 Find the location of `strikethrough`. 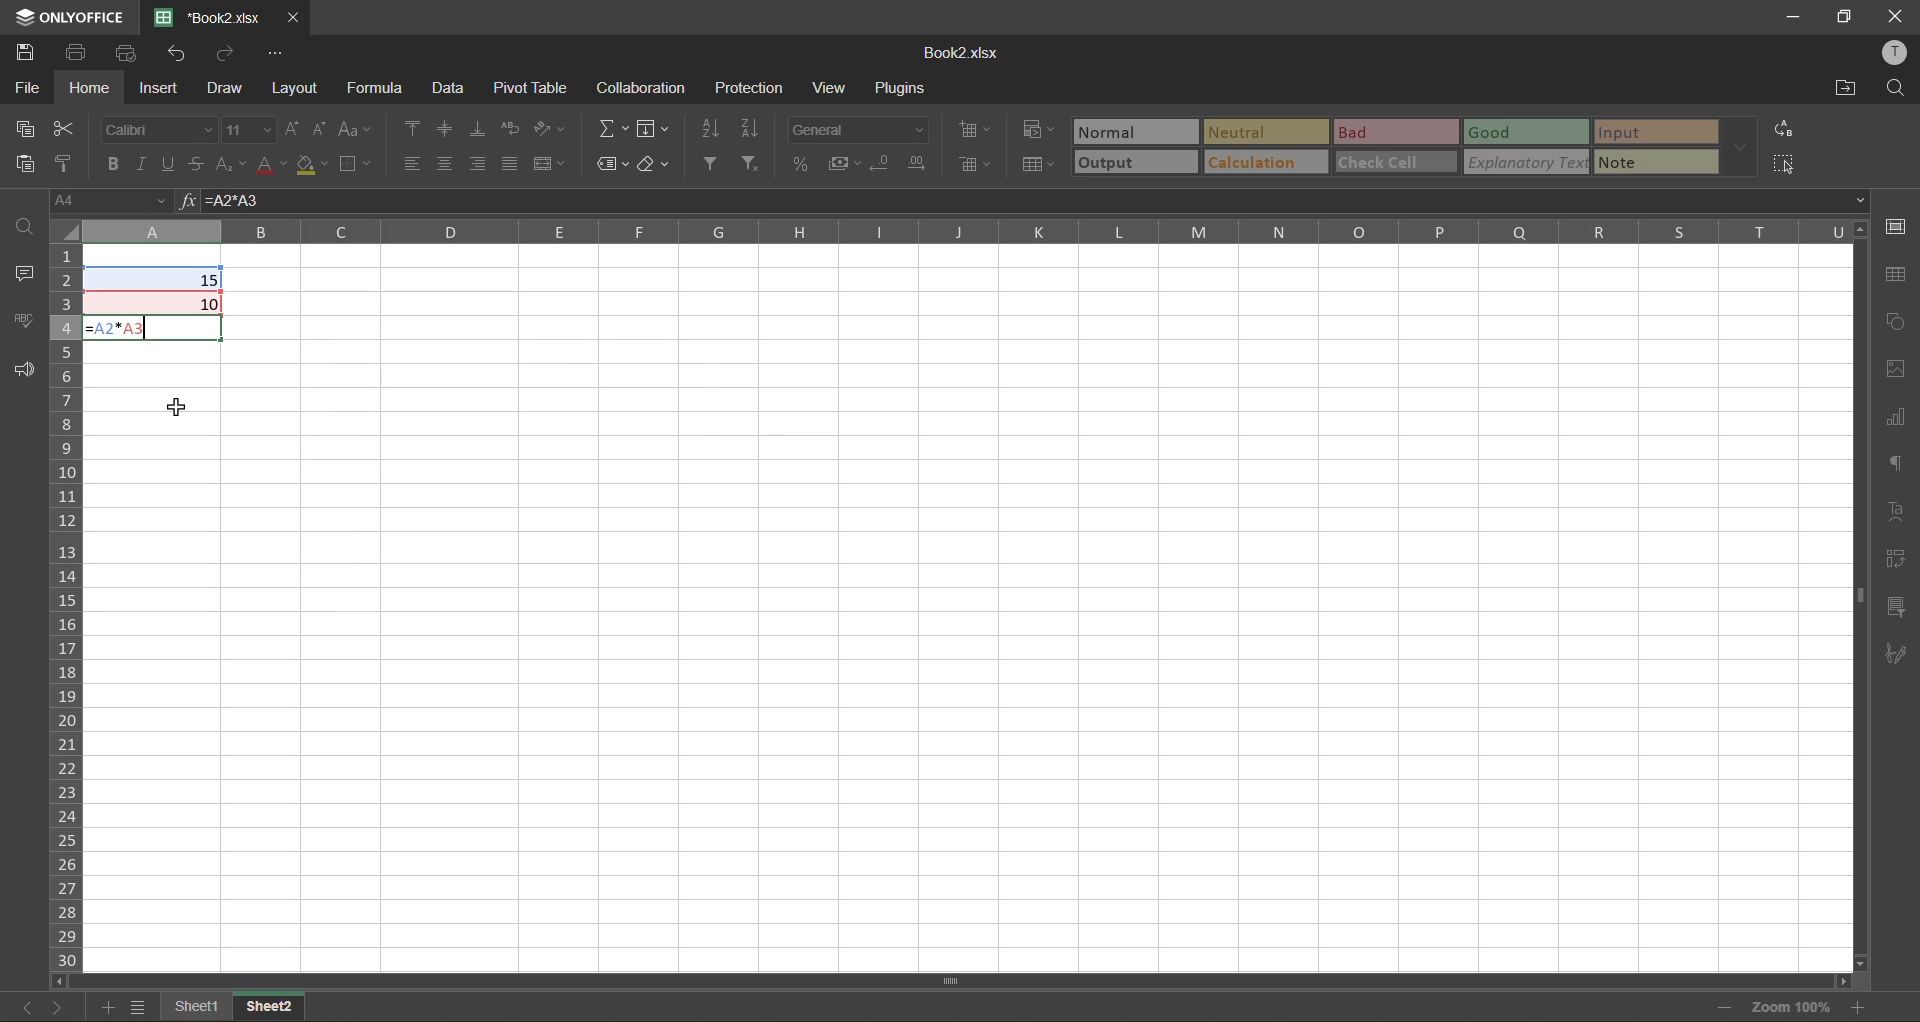

strikethrough is located at coordinates (196, 161).